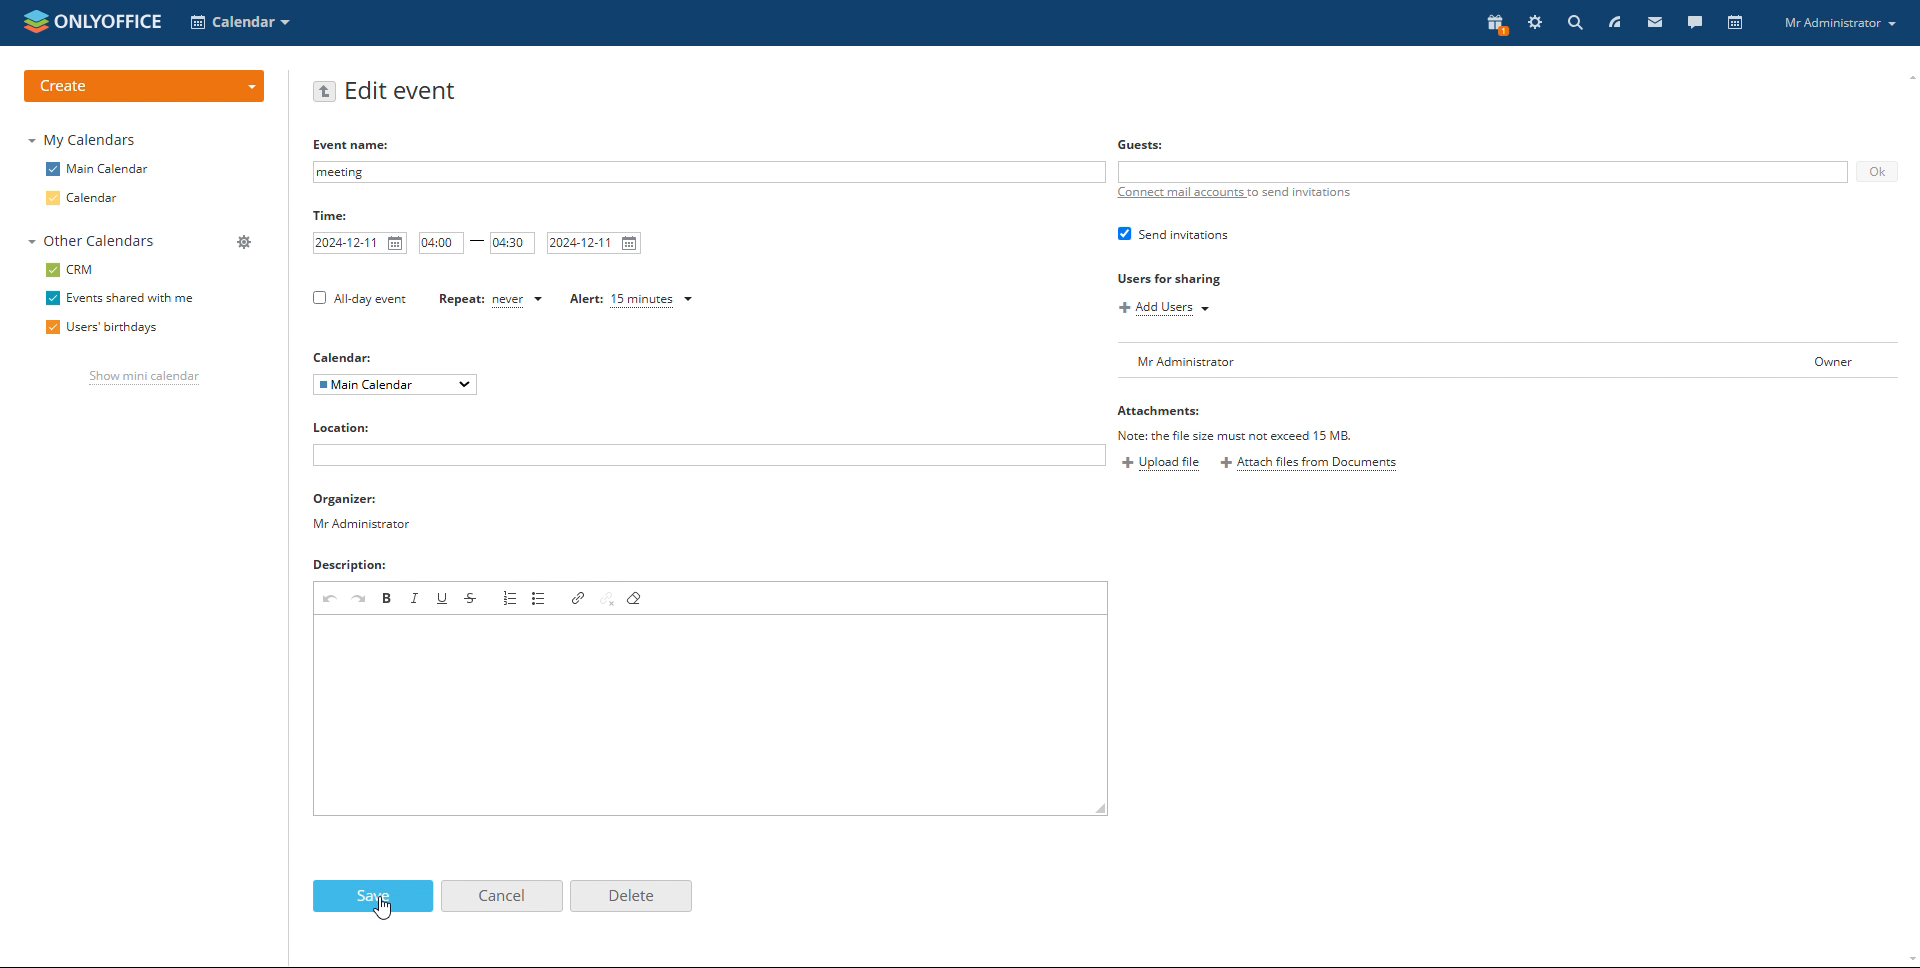 The width and height of the screenshot is (1920, 968). What do you see at coordinates (113, 27) in the screenshot?
I see `onlyoffice` at bounding box center [113, 27].